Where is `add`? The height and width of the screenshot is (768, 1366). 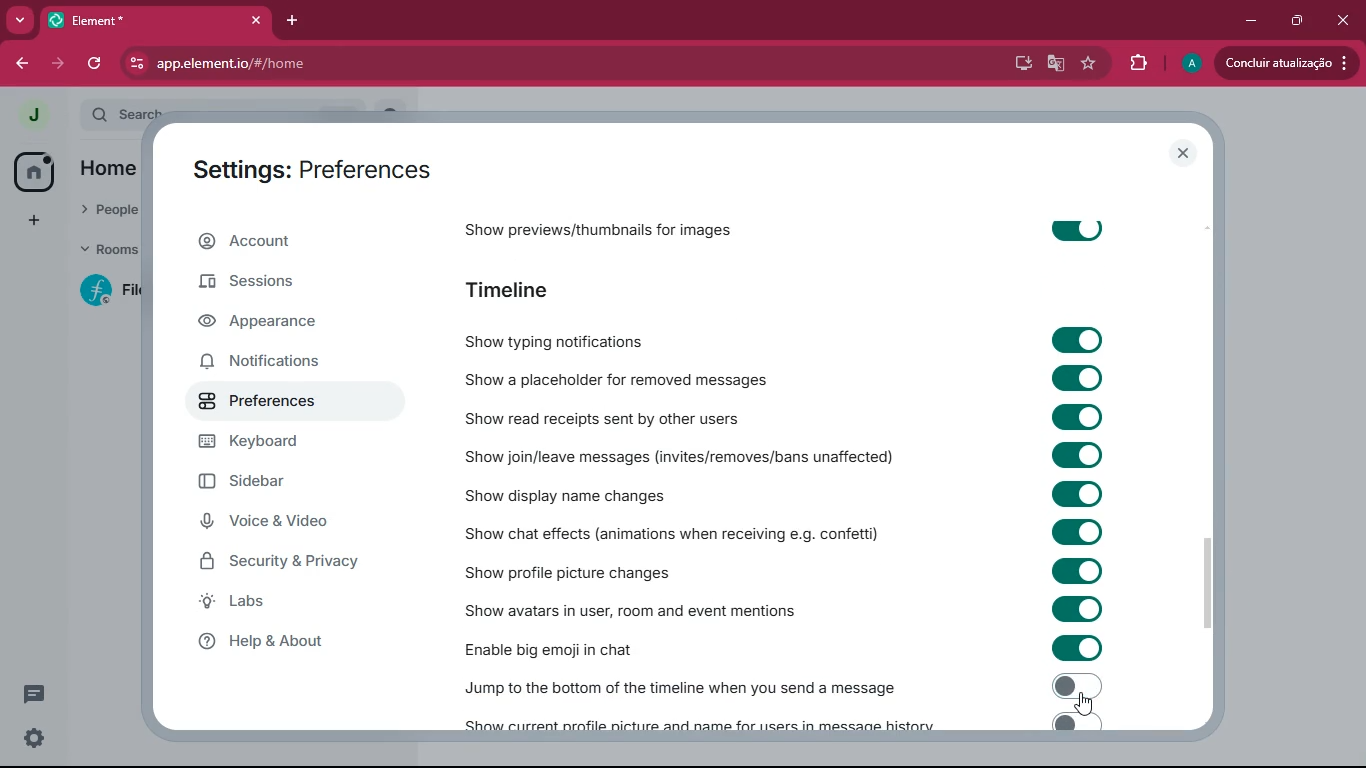
add is located at coordinates (30, 222).